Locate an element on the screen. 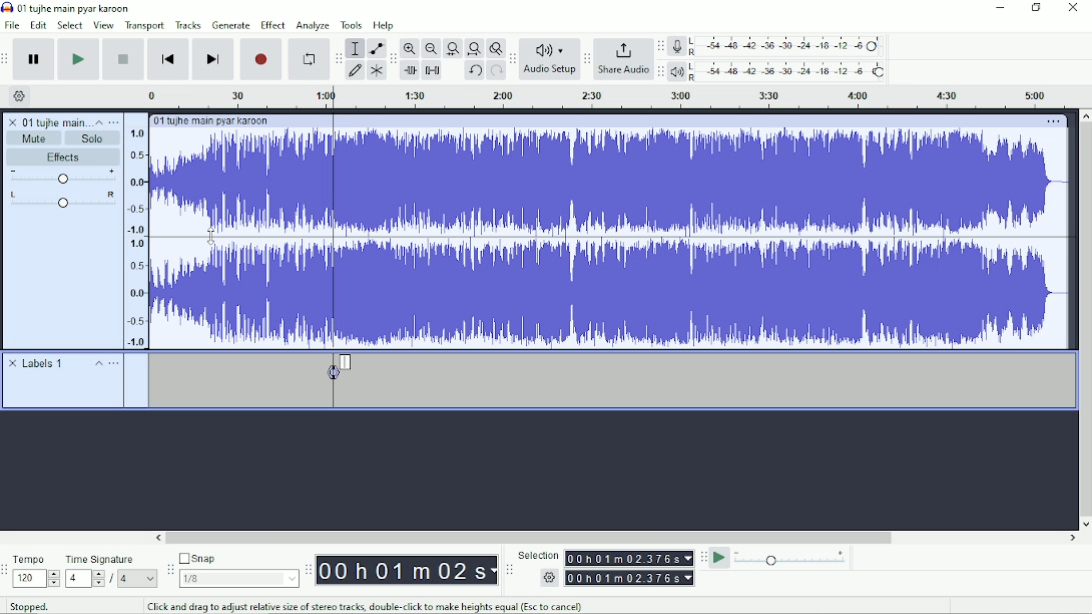 The height and width of the screenshot is (614, 1092). Record meter is located at coordinates (779, 47).